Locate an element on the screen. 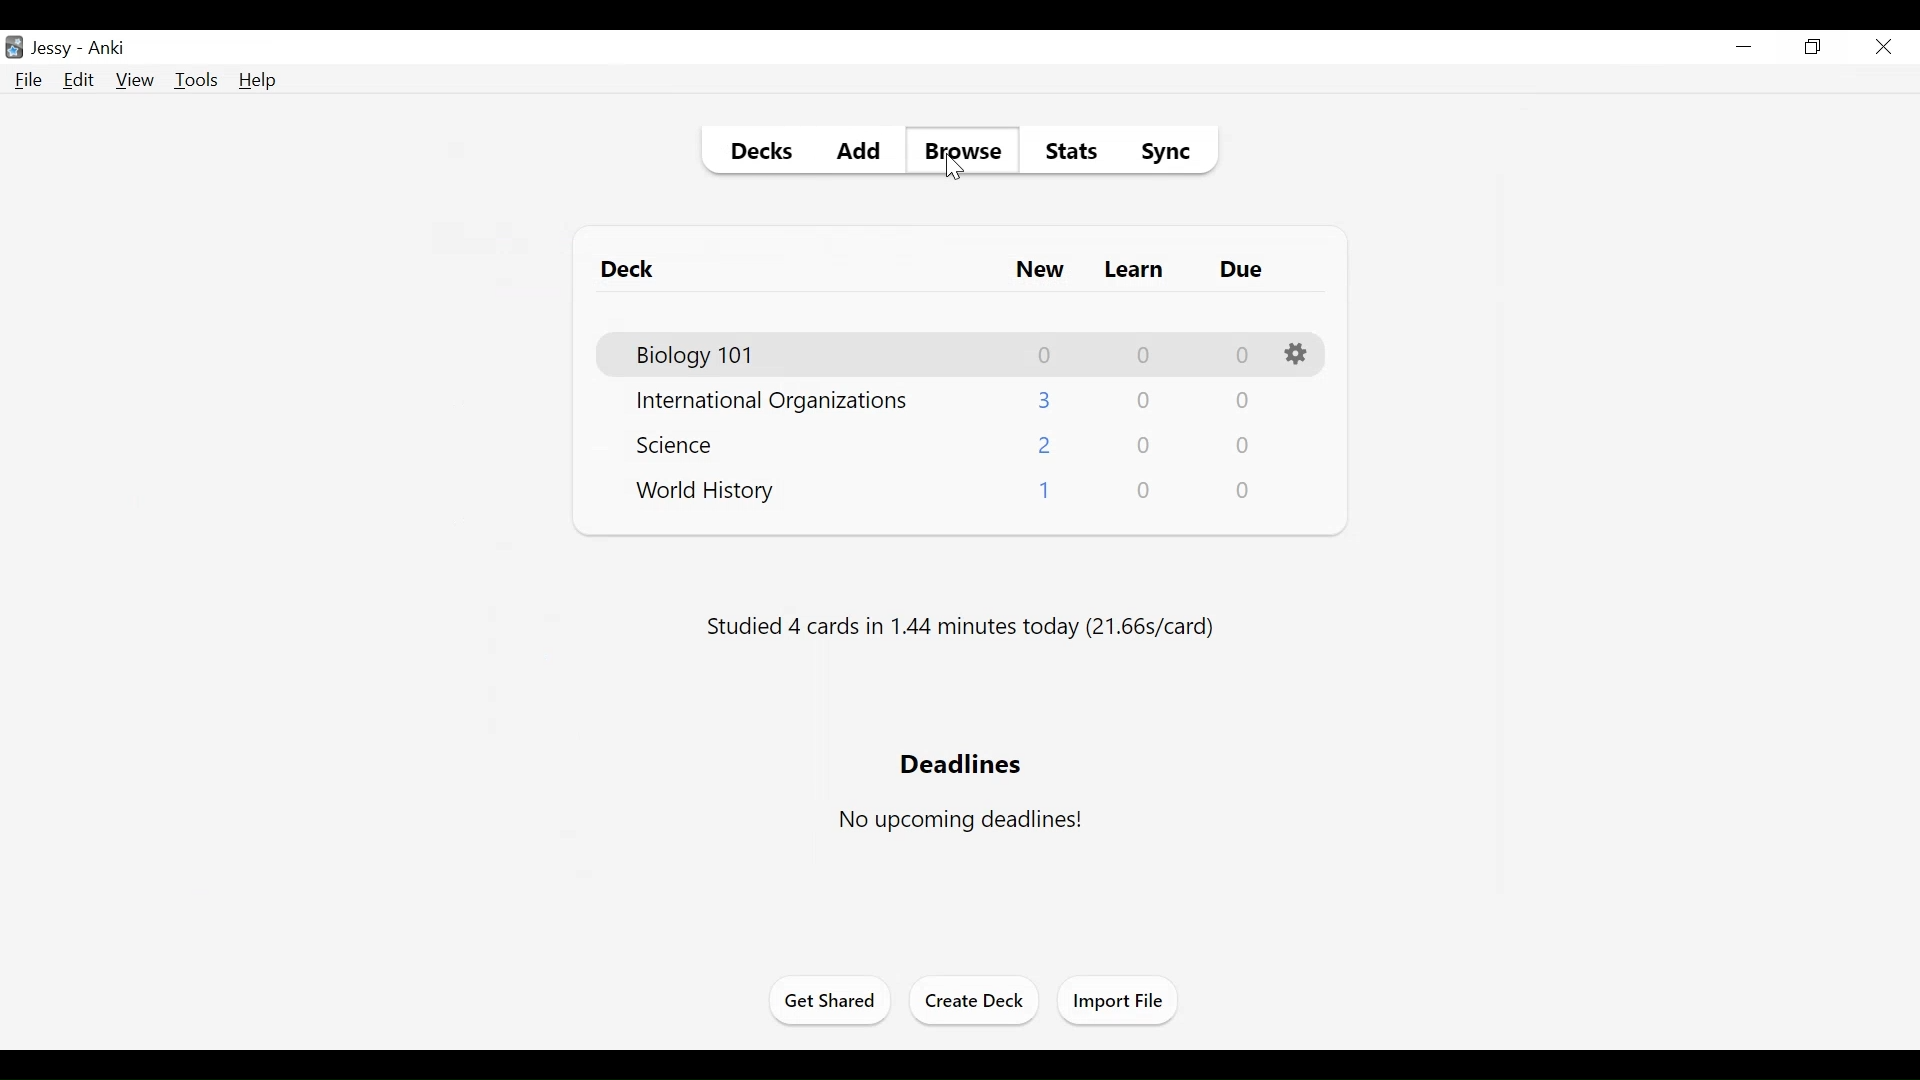 This screenshot has height=1080, width=1920. Deck Name Count is located at coordinates (683, 446).